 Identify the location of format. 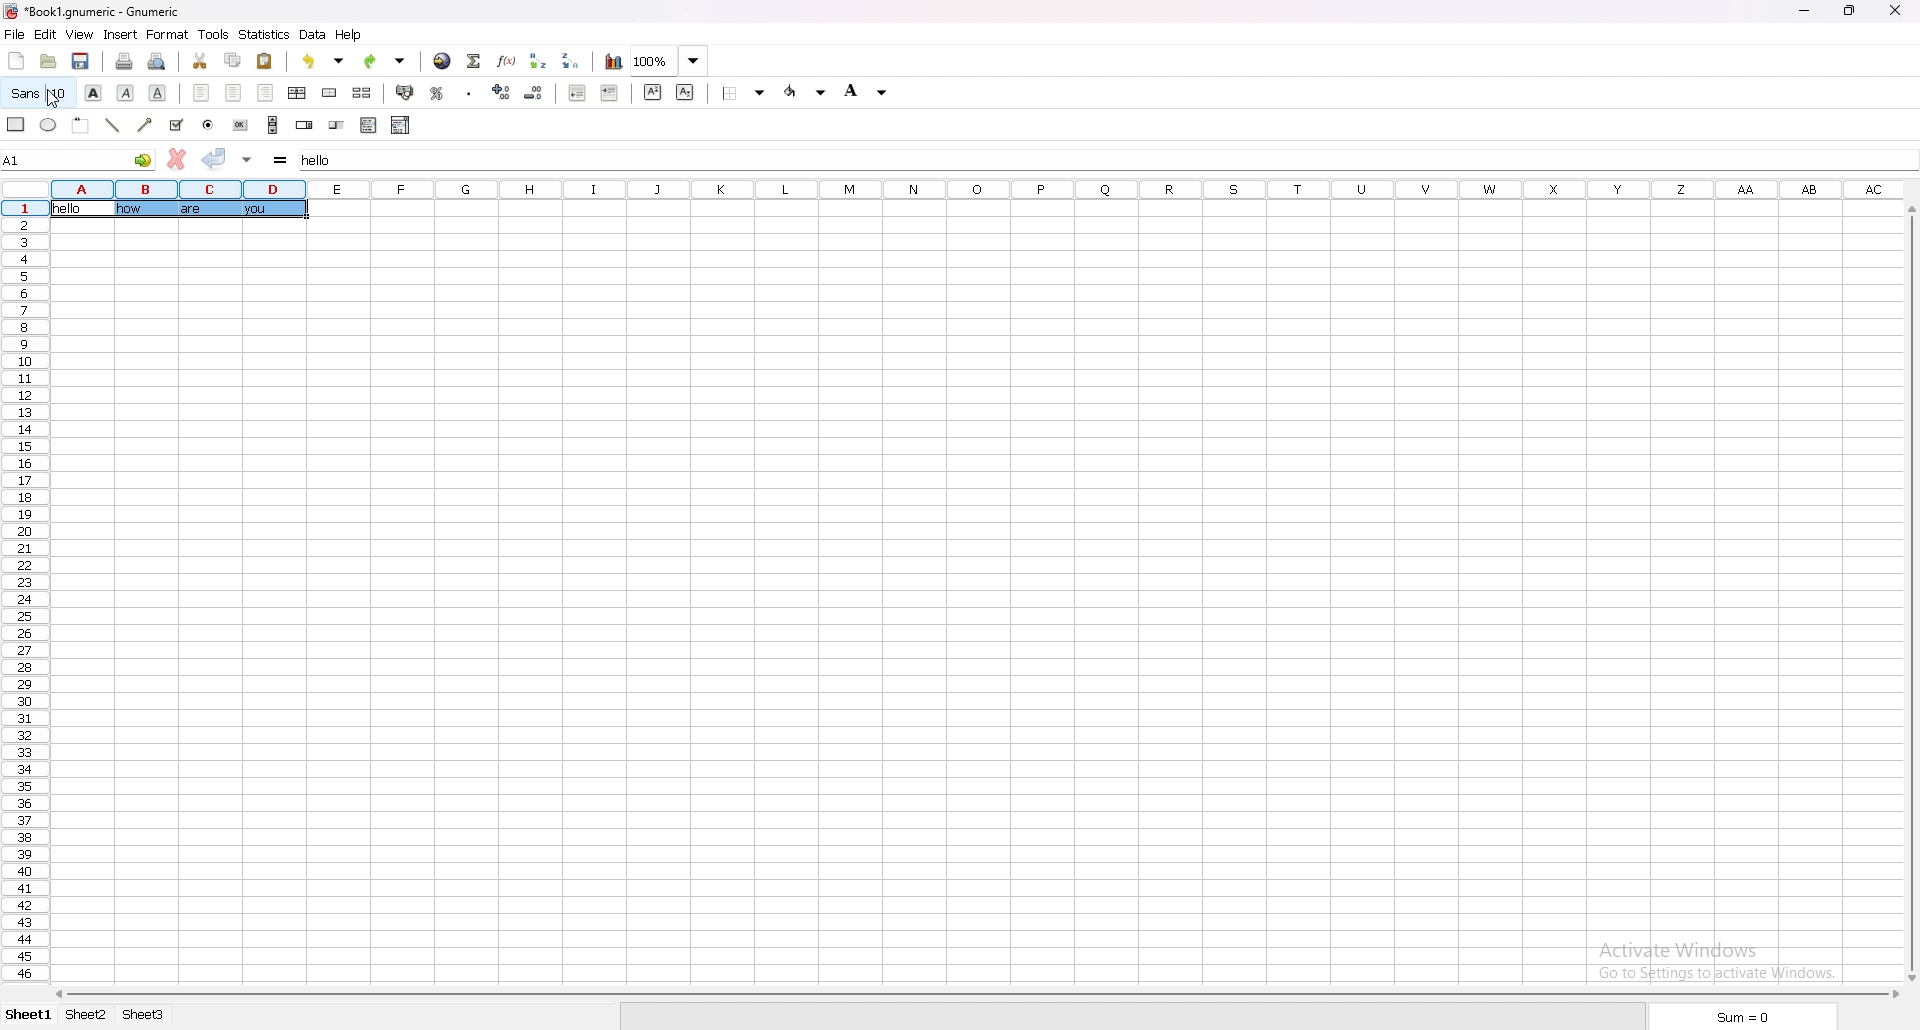
(167, 35).